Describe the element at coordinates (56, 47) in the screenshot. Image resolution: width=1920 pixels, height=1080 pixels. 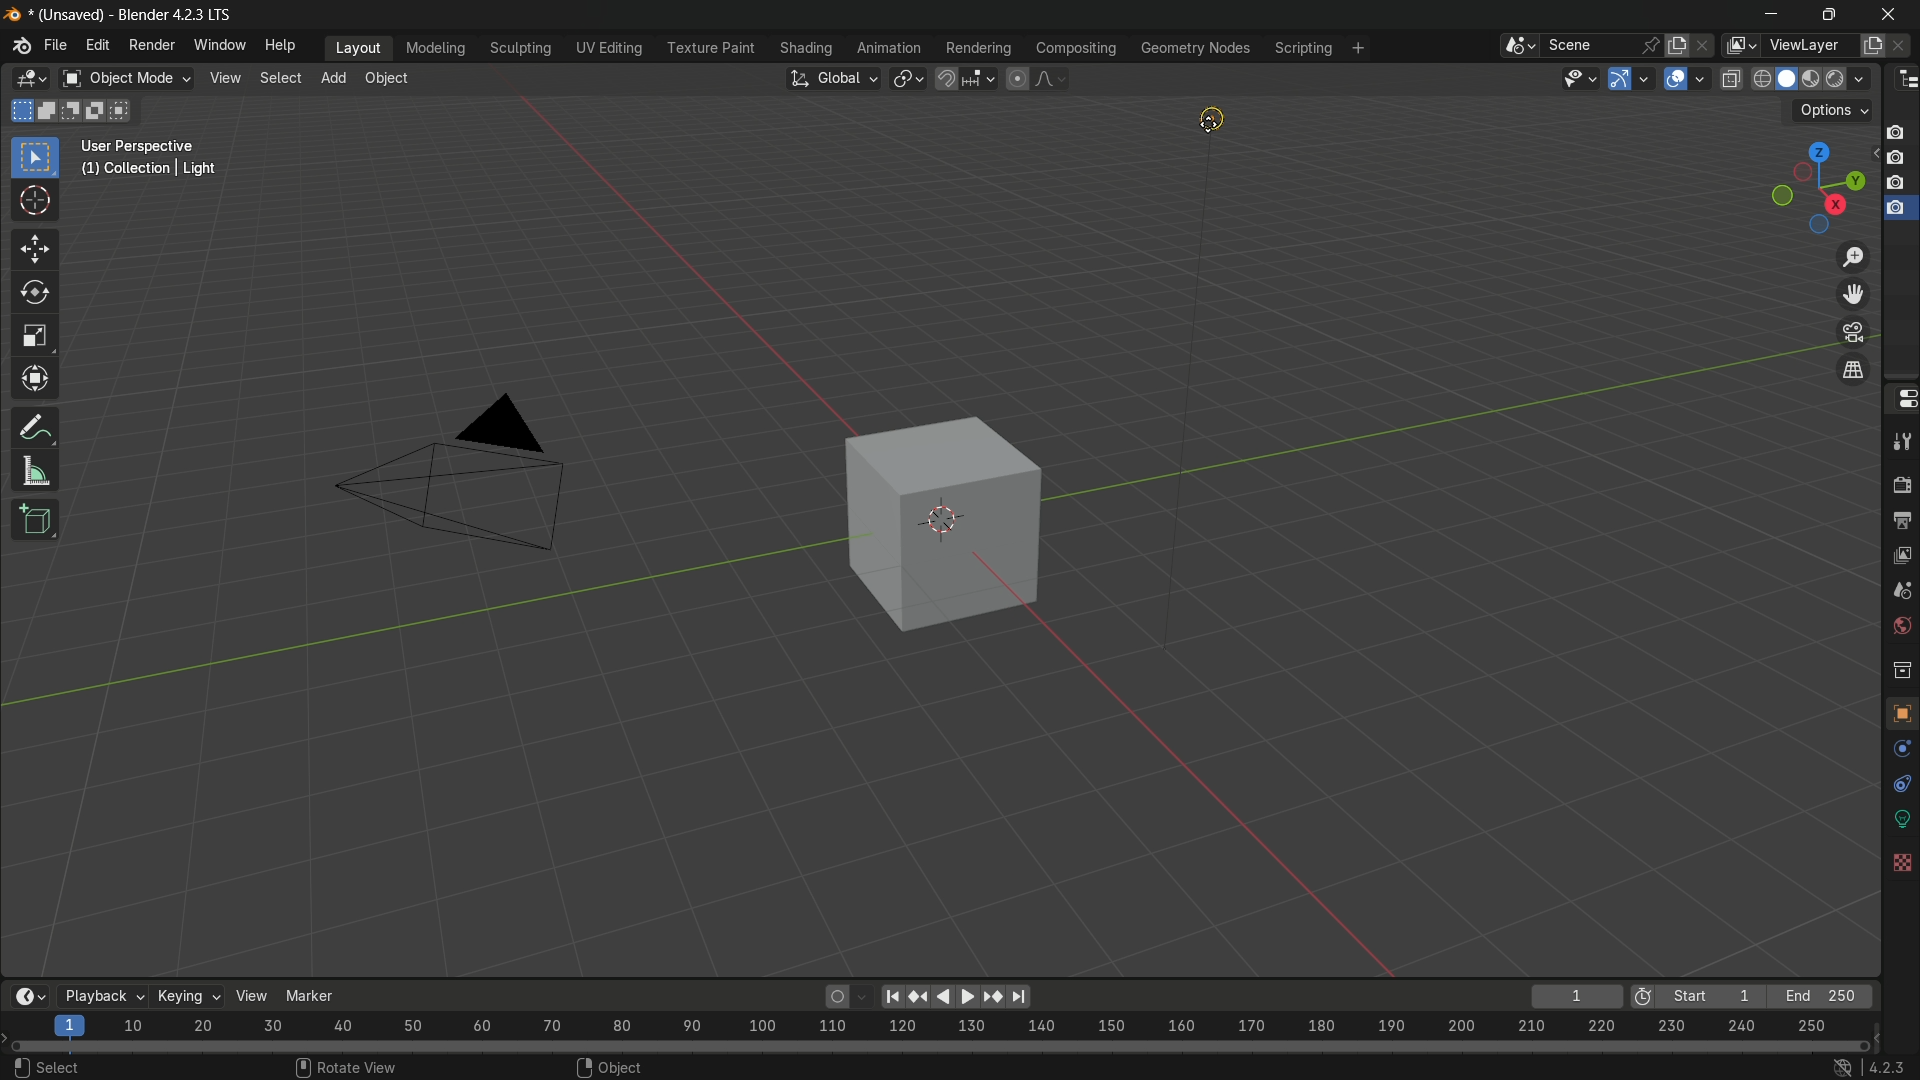
I see `file menu` at that location.